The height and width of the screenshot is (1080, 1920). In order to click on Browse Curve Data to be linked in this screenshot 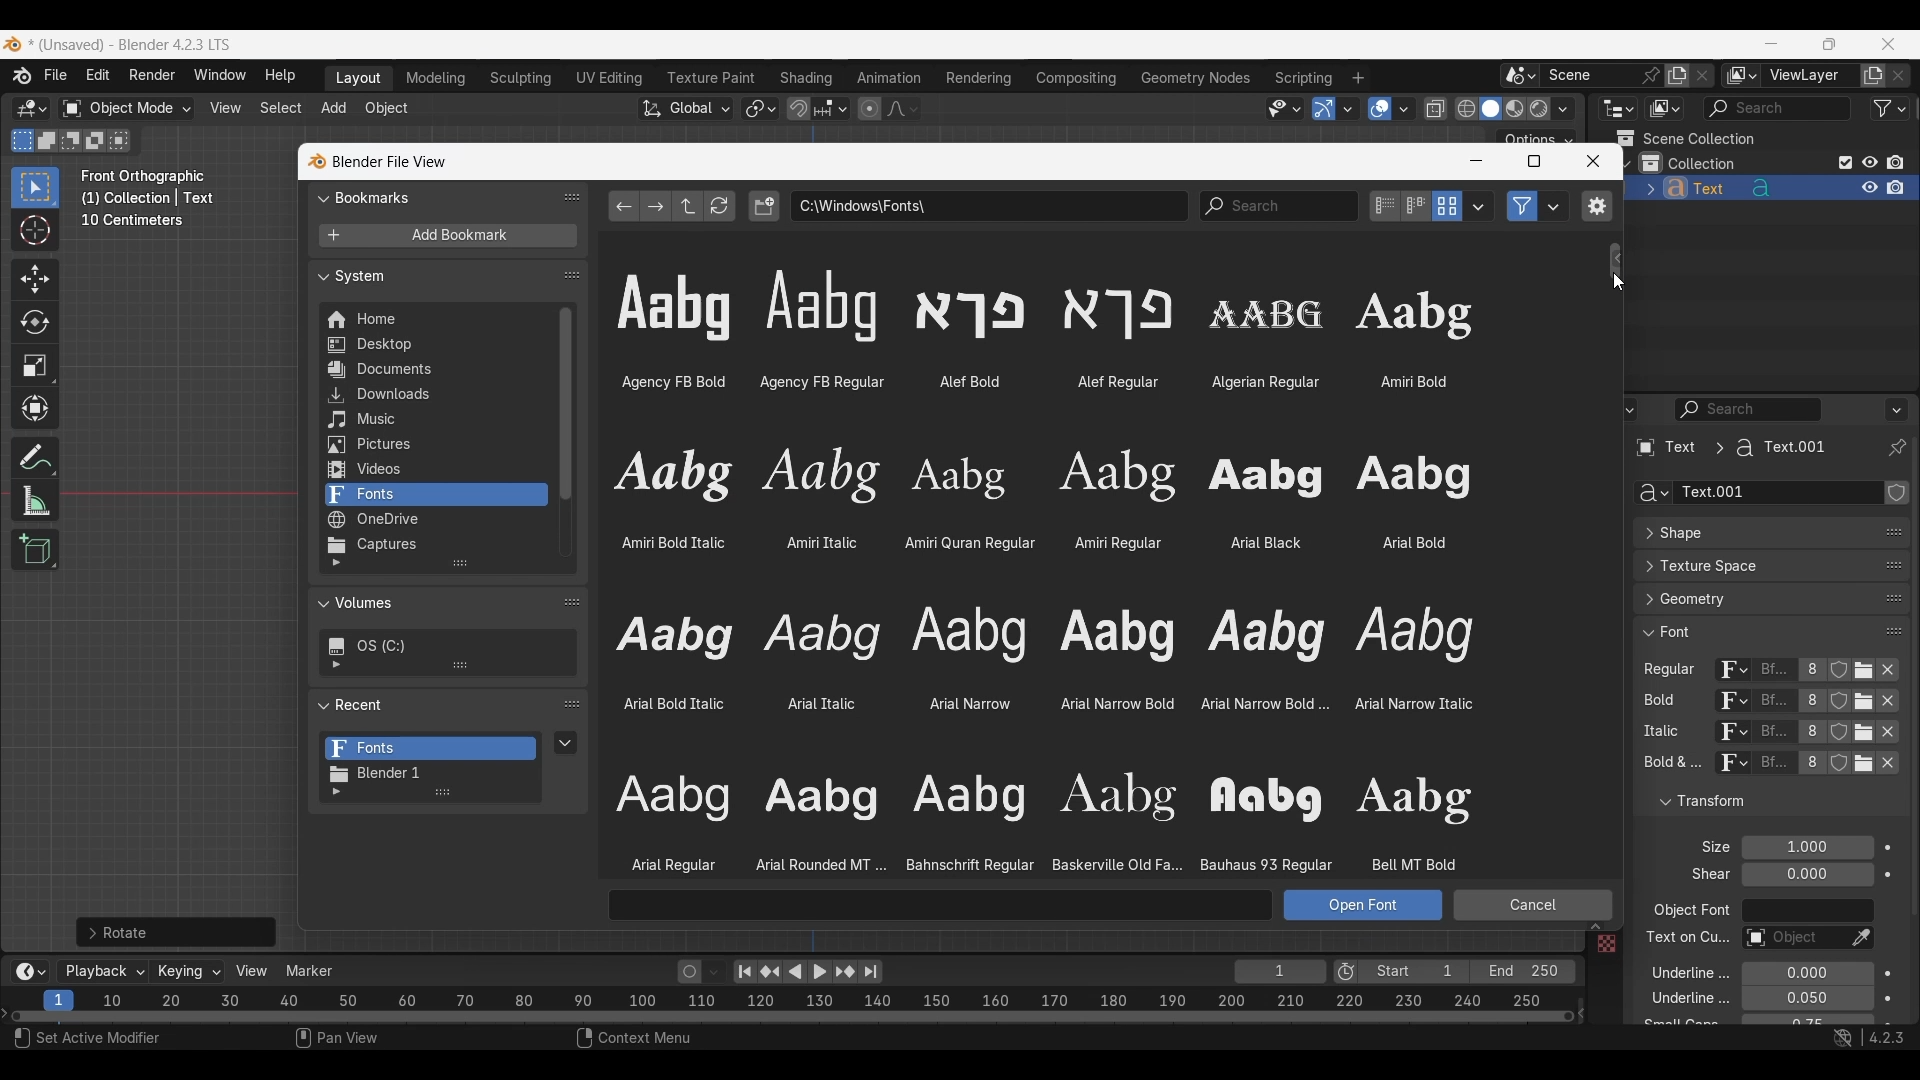, I will do `click(1651, 493)`.